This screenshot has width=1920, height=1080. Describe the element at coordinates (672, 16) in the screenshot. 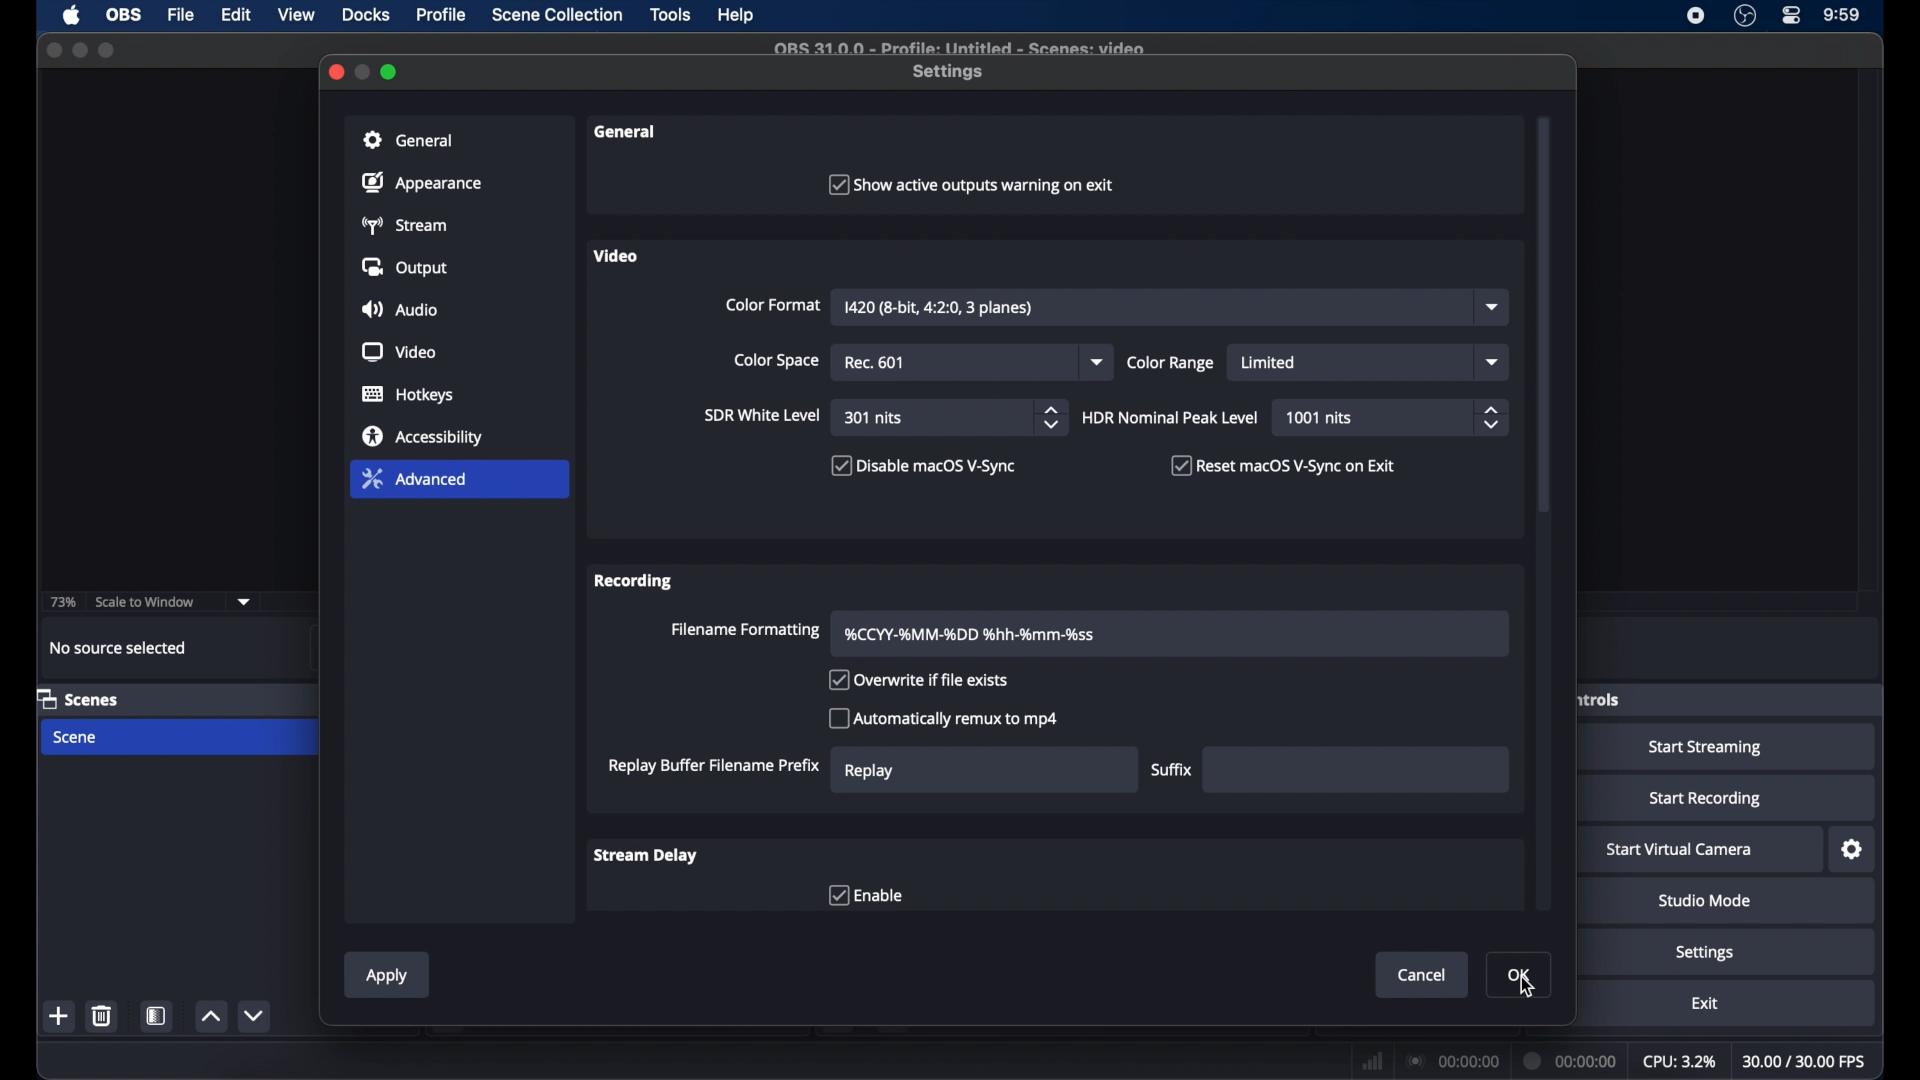

I see `tools` at that location.